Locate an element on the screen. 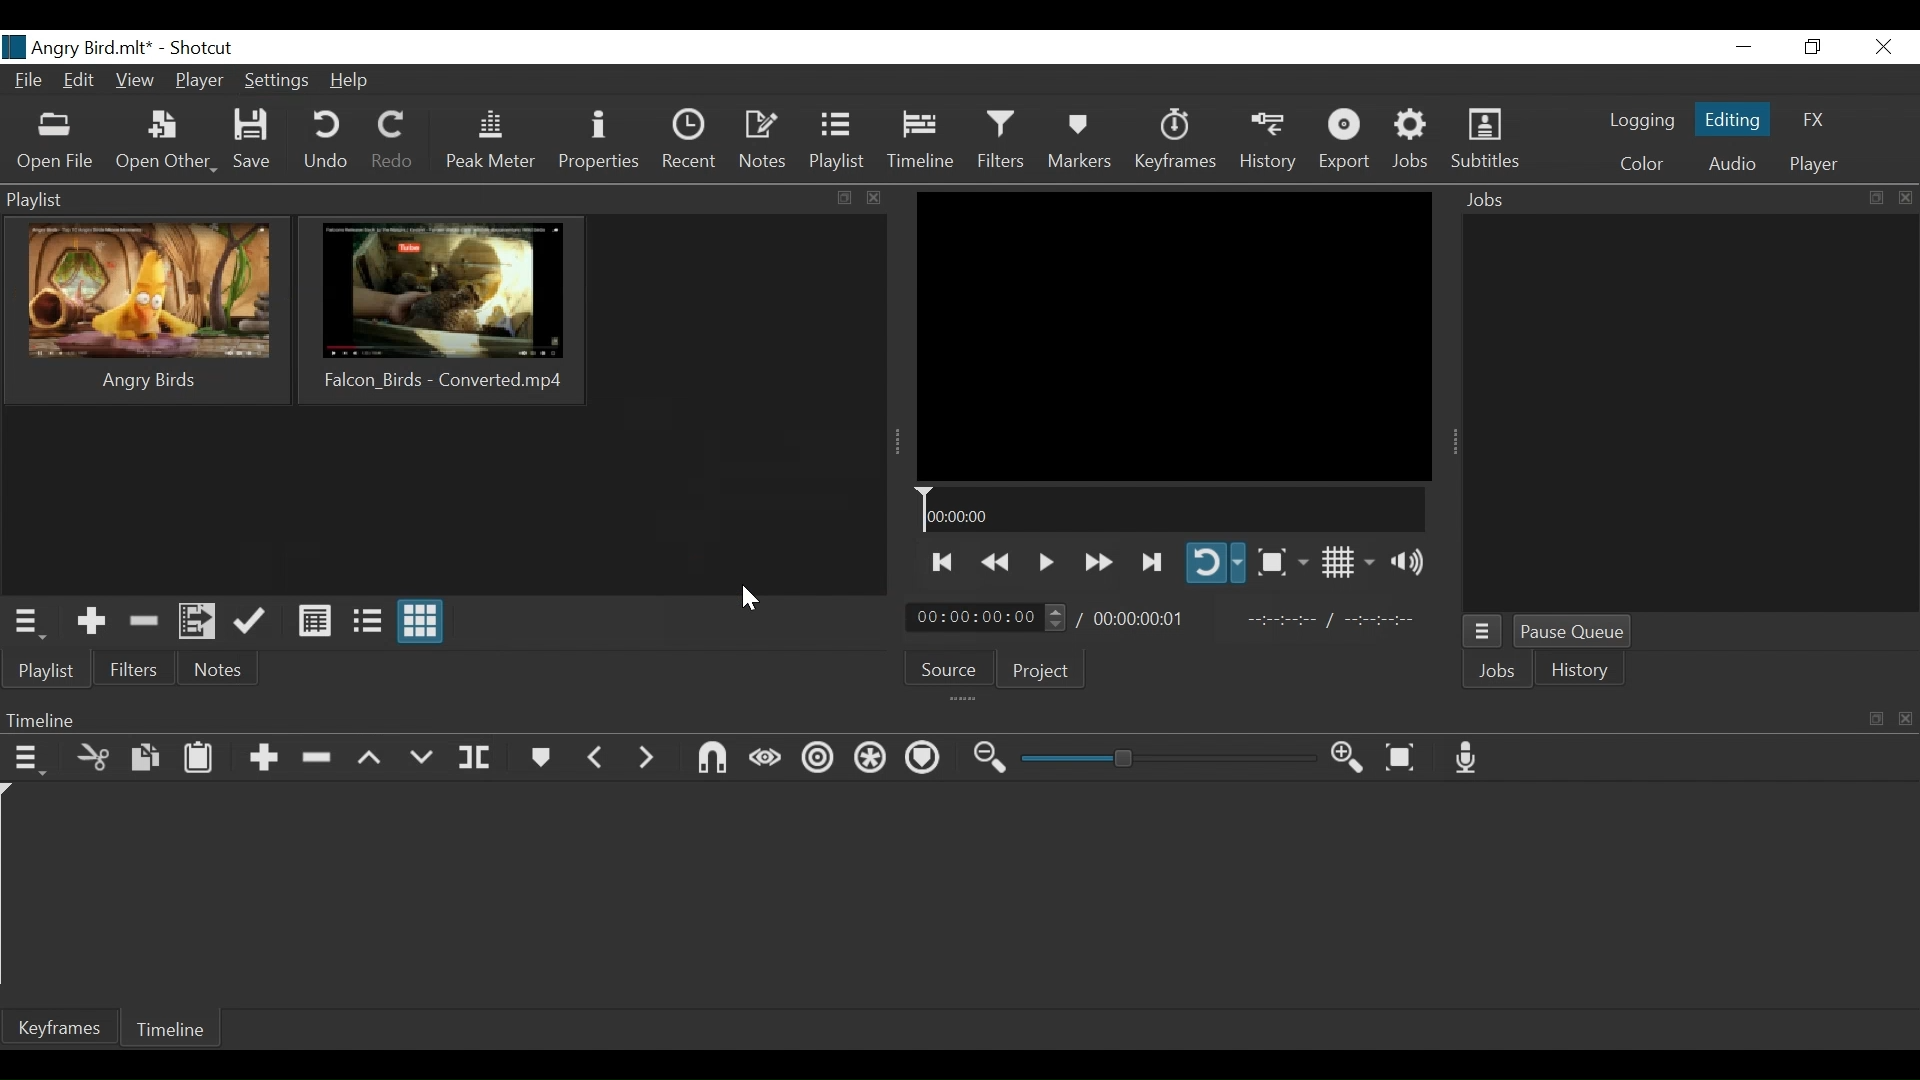  Skip to the next point is located at coordinates (941, 563).